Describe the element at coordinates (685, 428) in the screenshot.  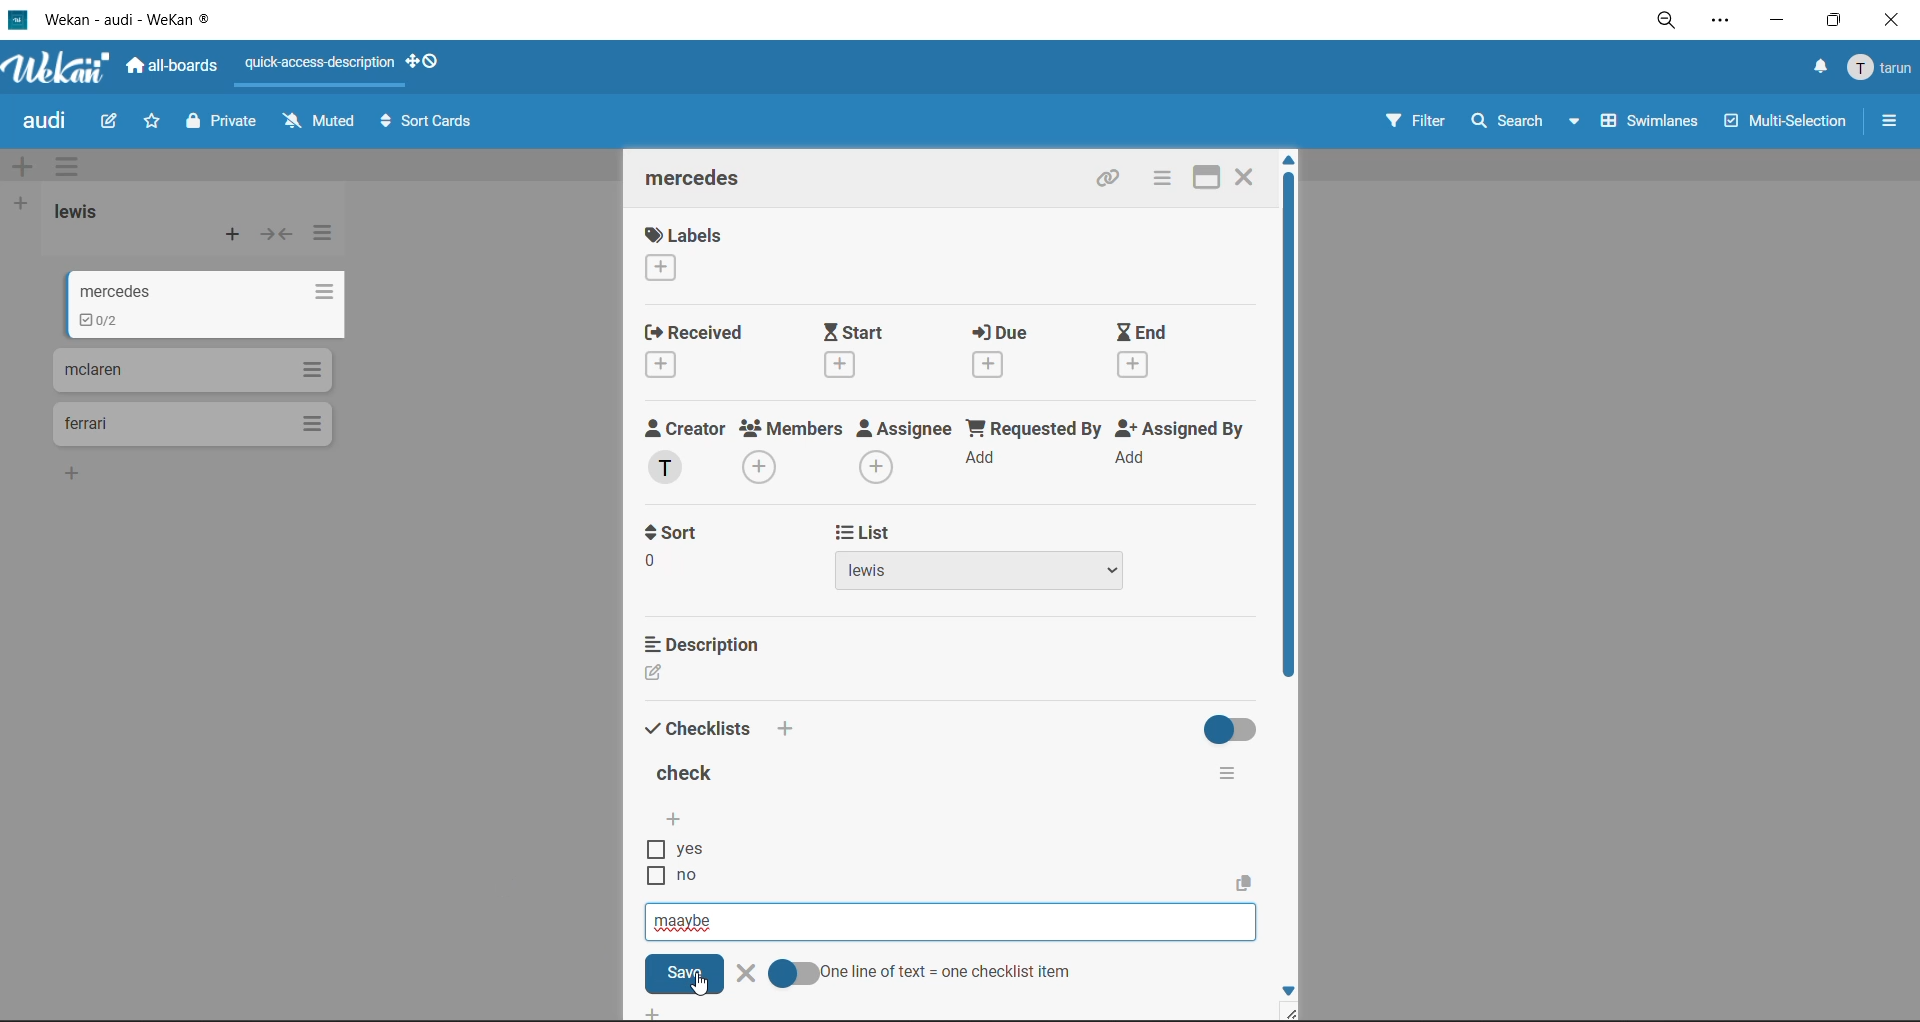
I see `creator` at that location.